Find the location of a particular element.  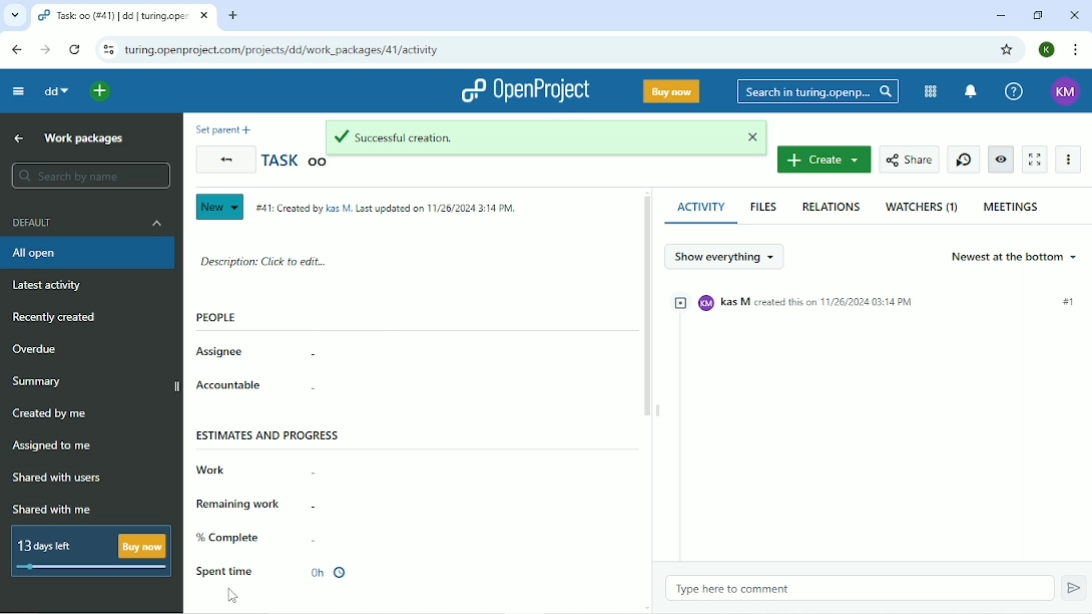

Unwatch work package is located at coordinates (1003, 159).